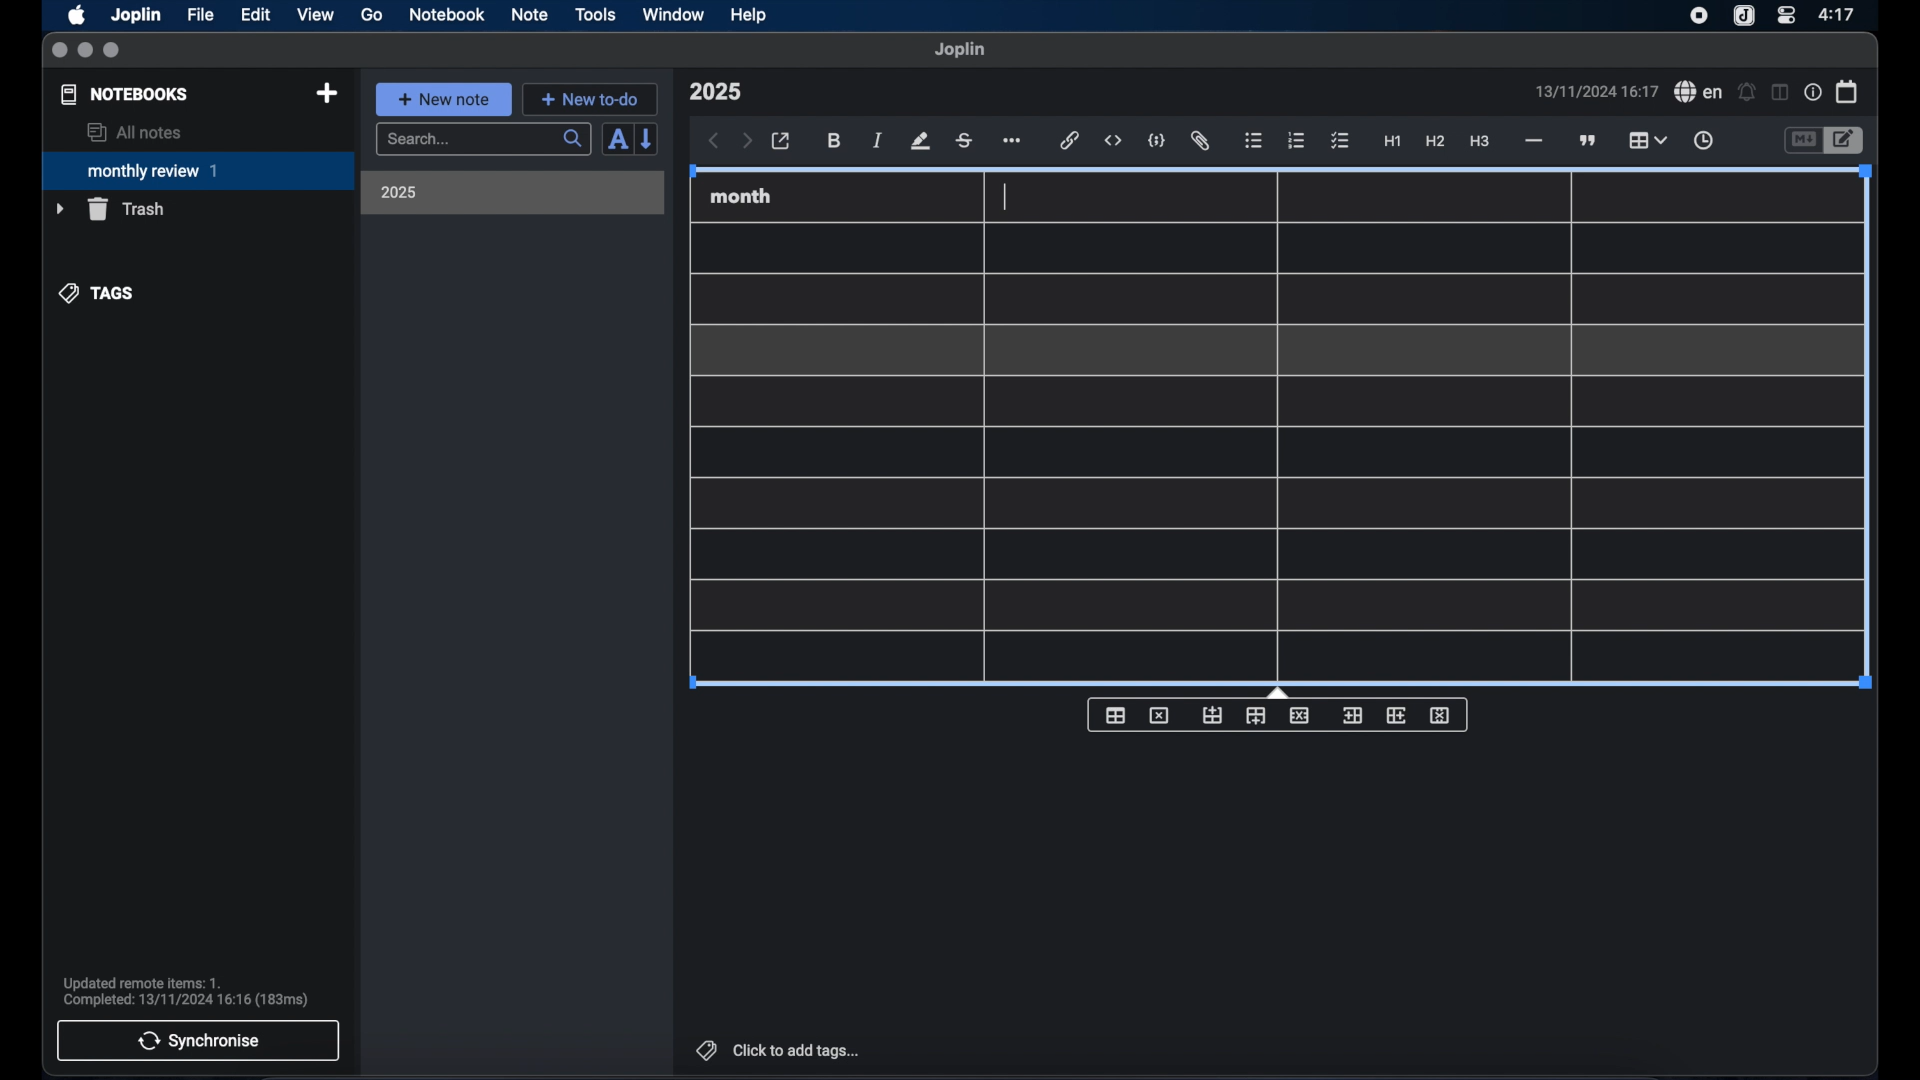 This screenshot has width=1920, height=1080. Describe the element at coordinates (1113, 141) in the screenshot. I see `inline code` at that location.